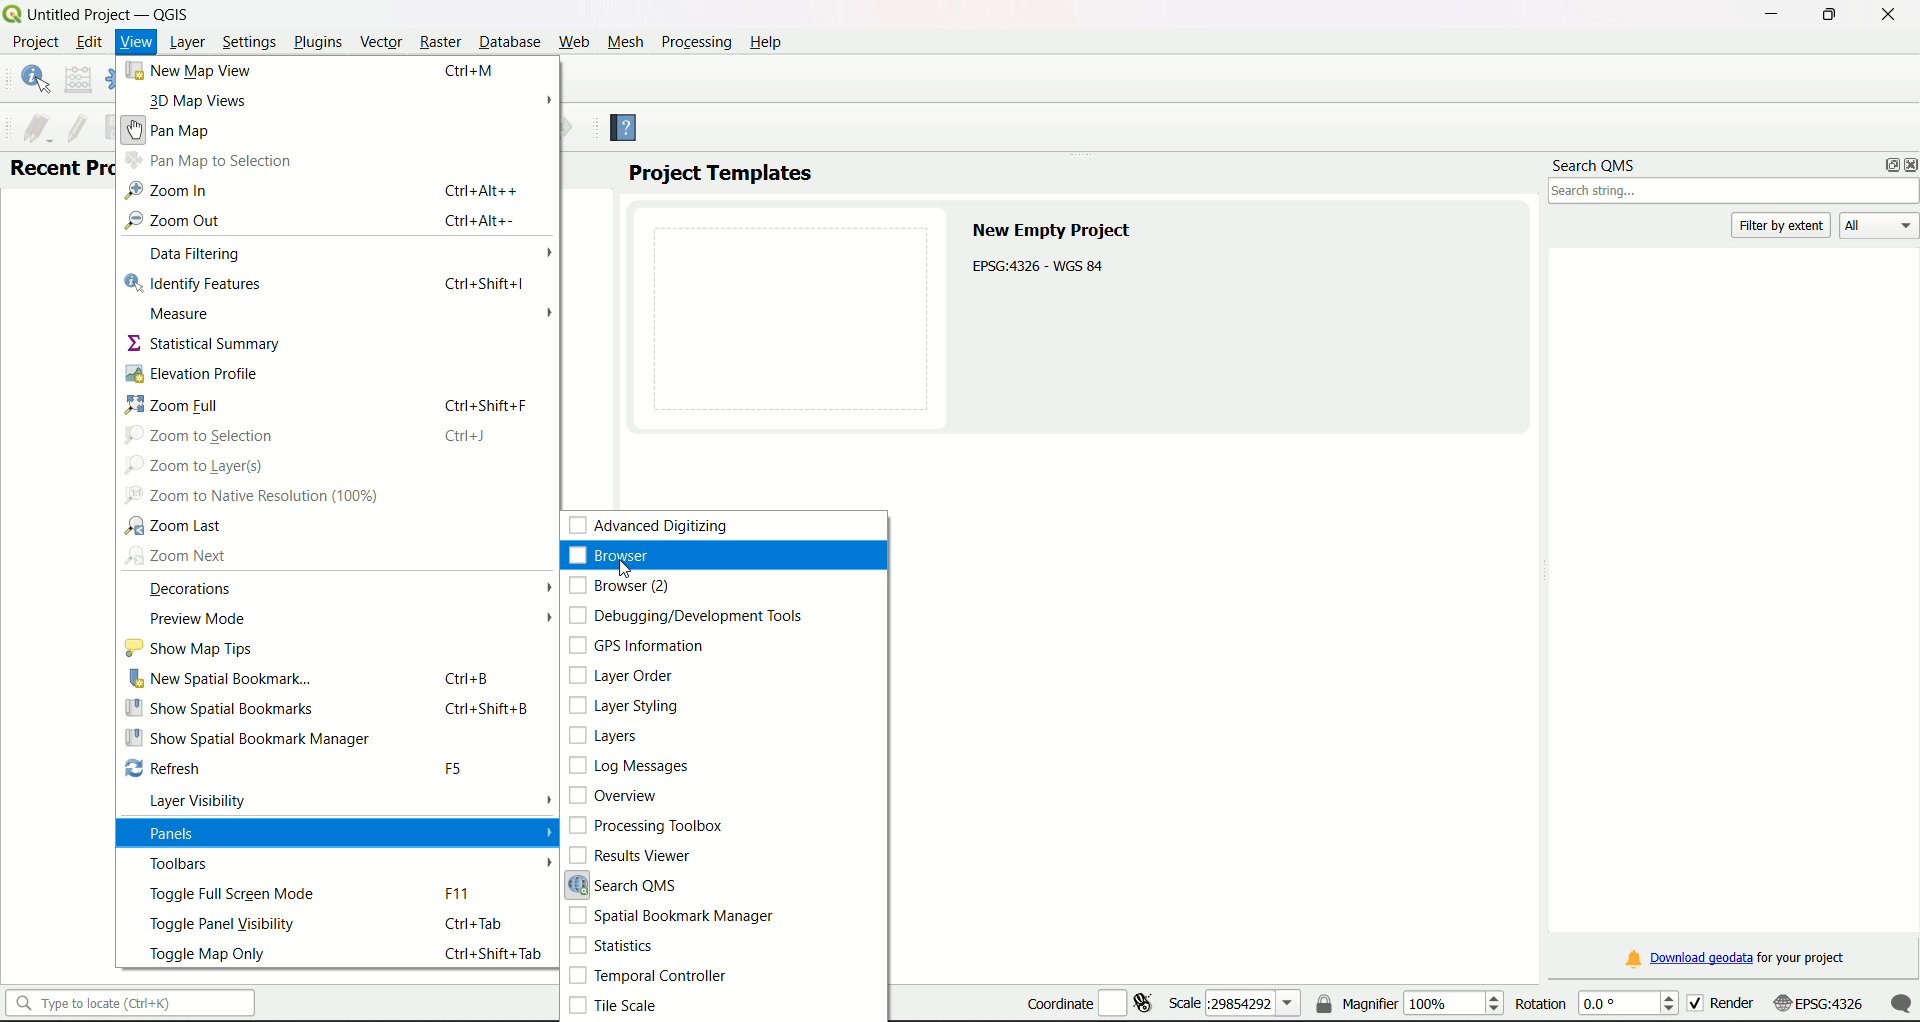  What do you see at coordinates (1828, 15) in the screenshot?
I see `minimize/maximize` at bounding box center [1828, 15].